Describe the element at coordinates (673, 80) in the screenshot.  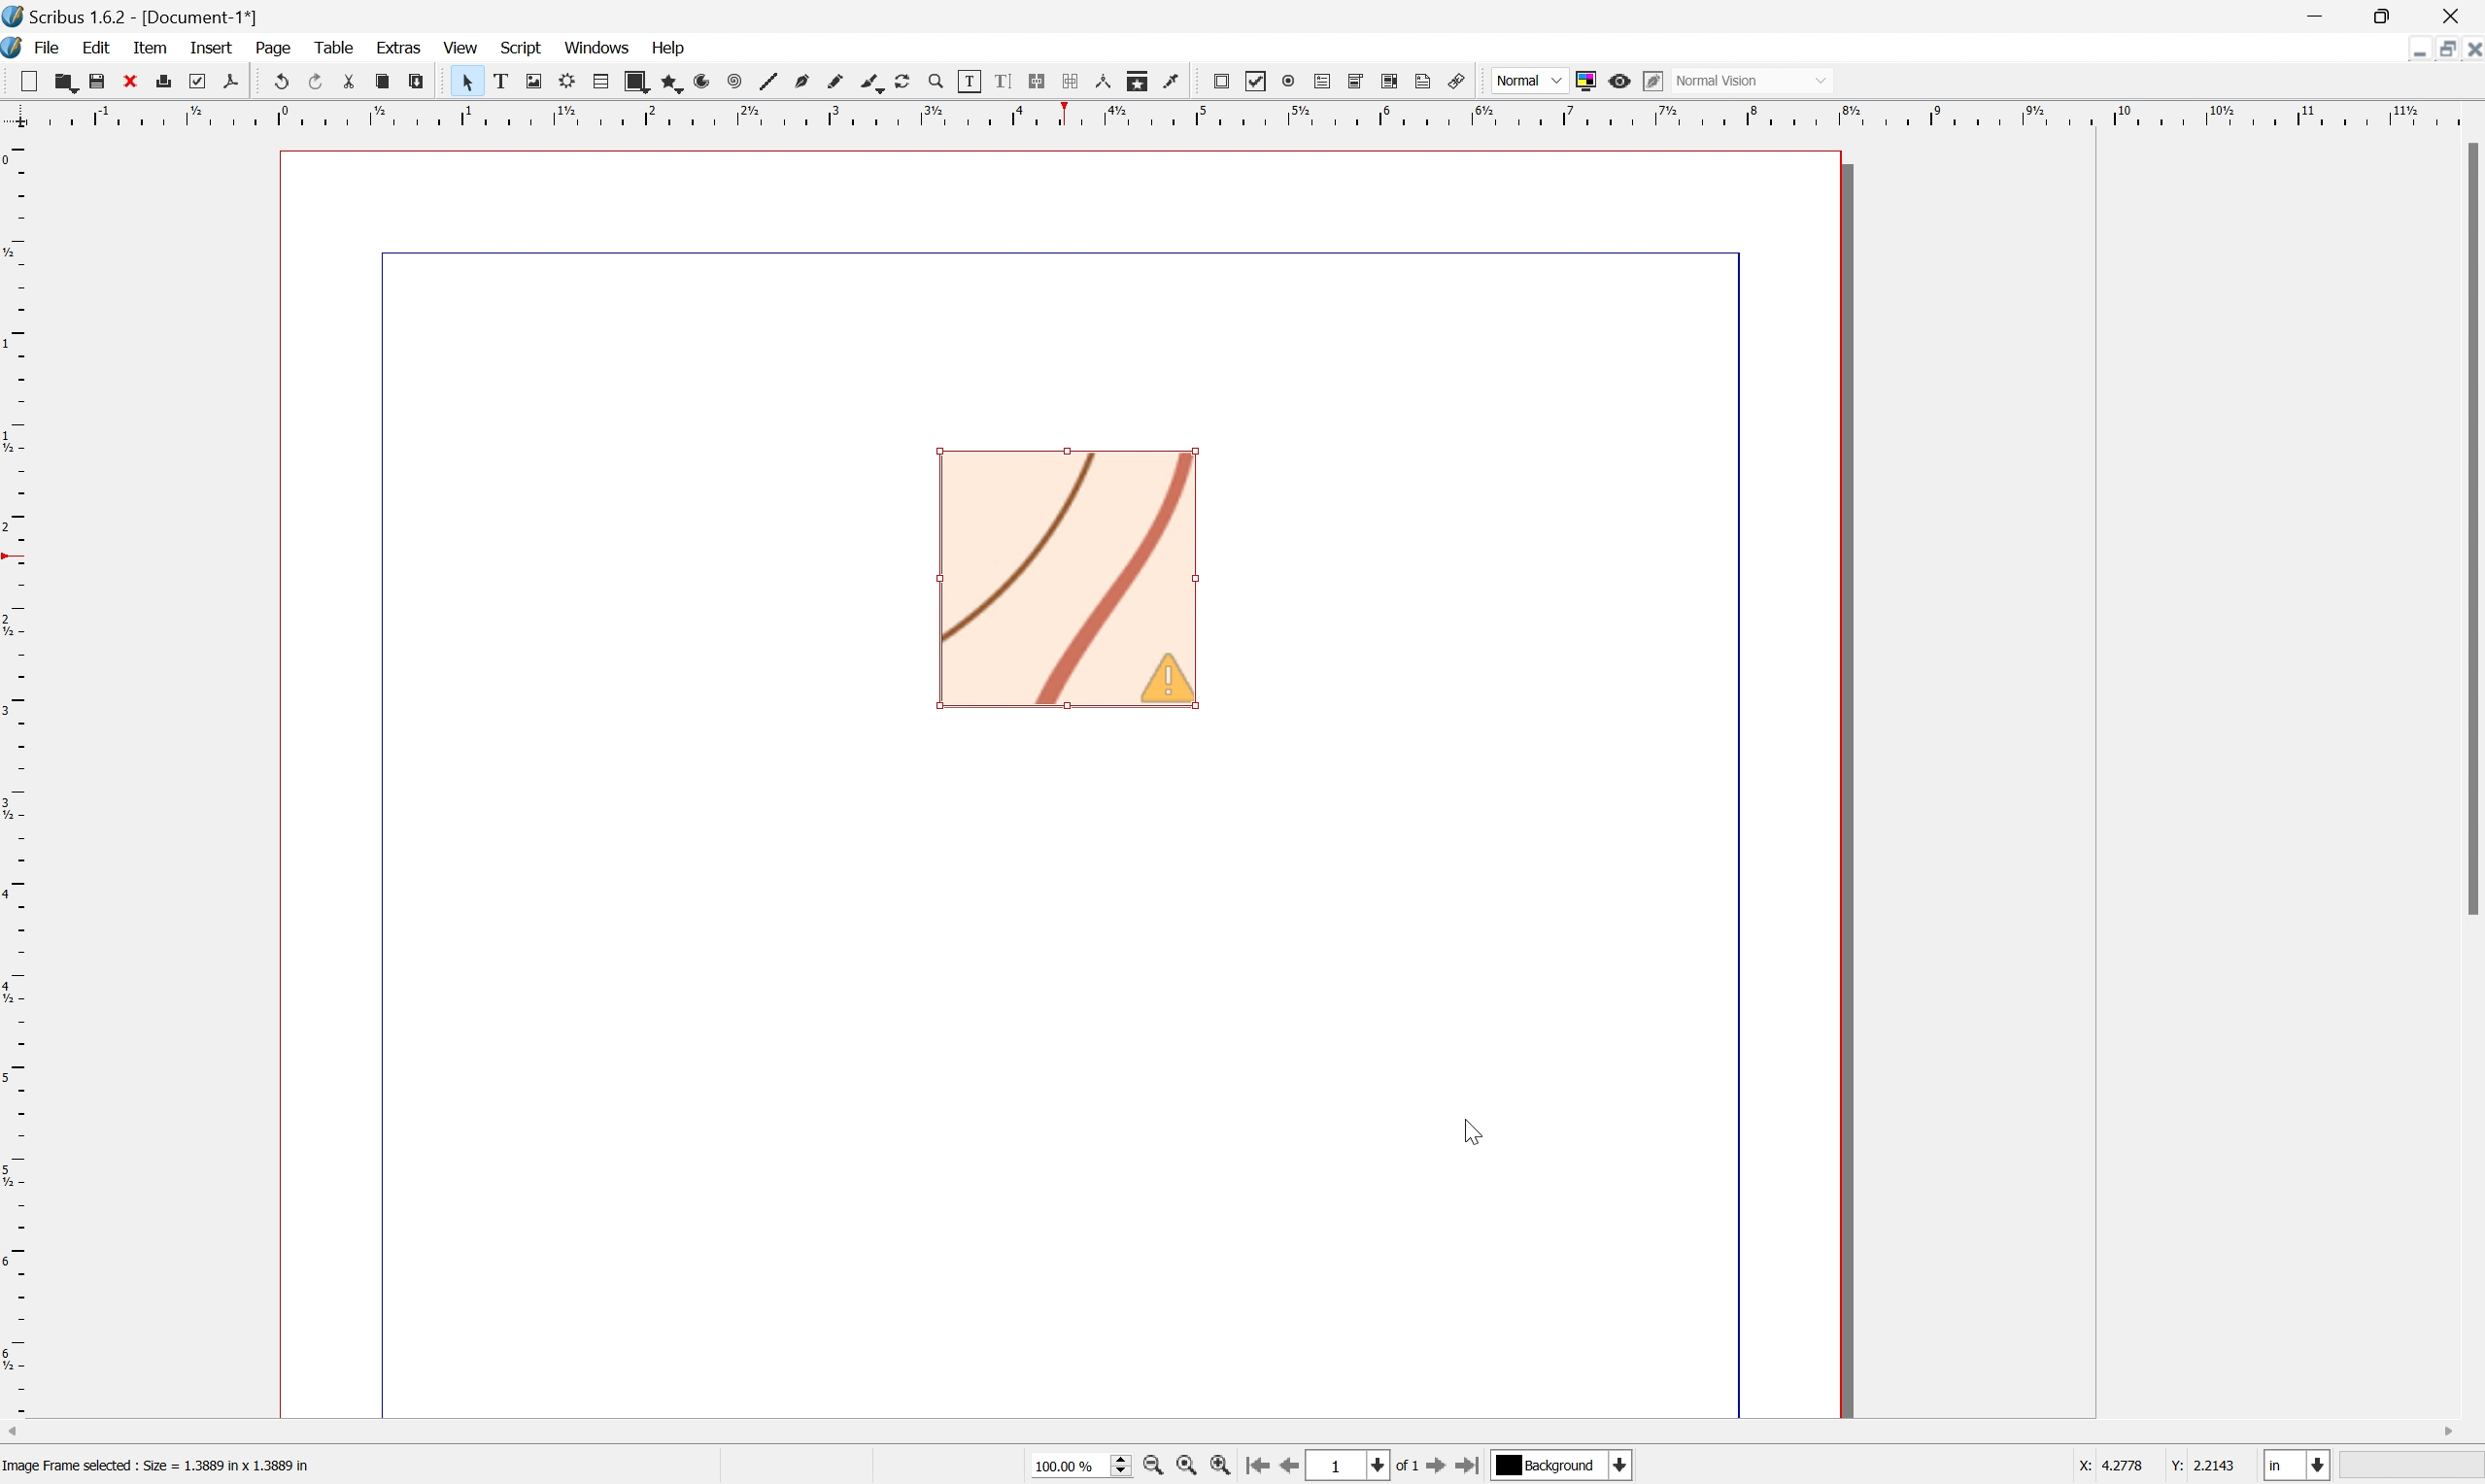
I see `Polygon` at that location.